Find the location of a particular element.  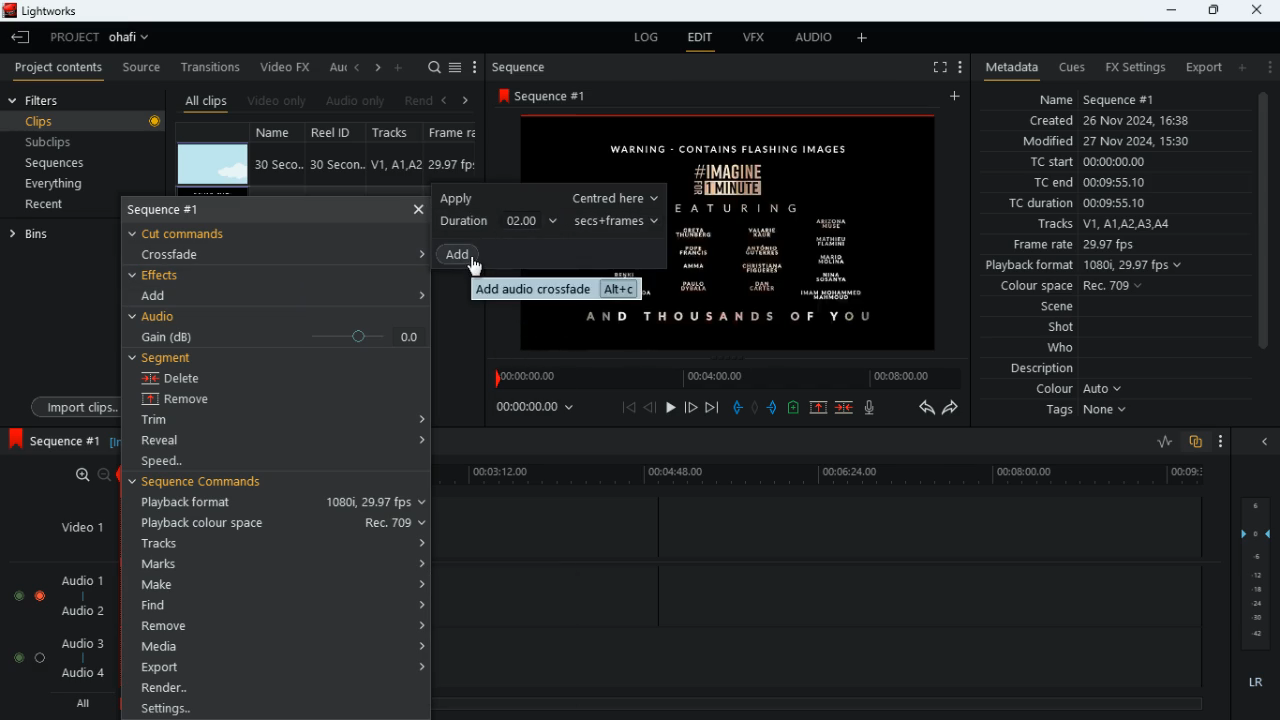

text is located at coordinates (635, 150).